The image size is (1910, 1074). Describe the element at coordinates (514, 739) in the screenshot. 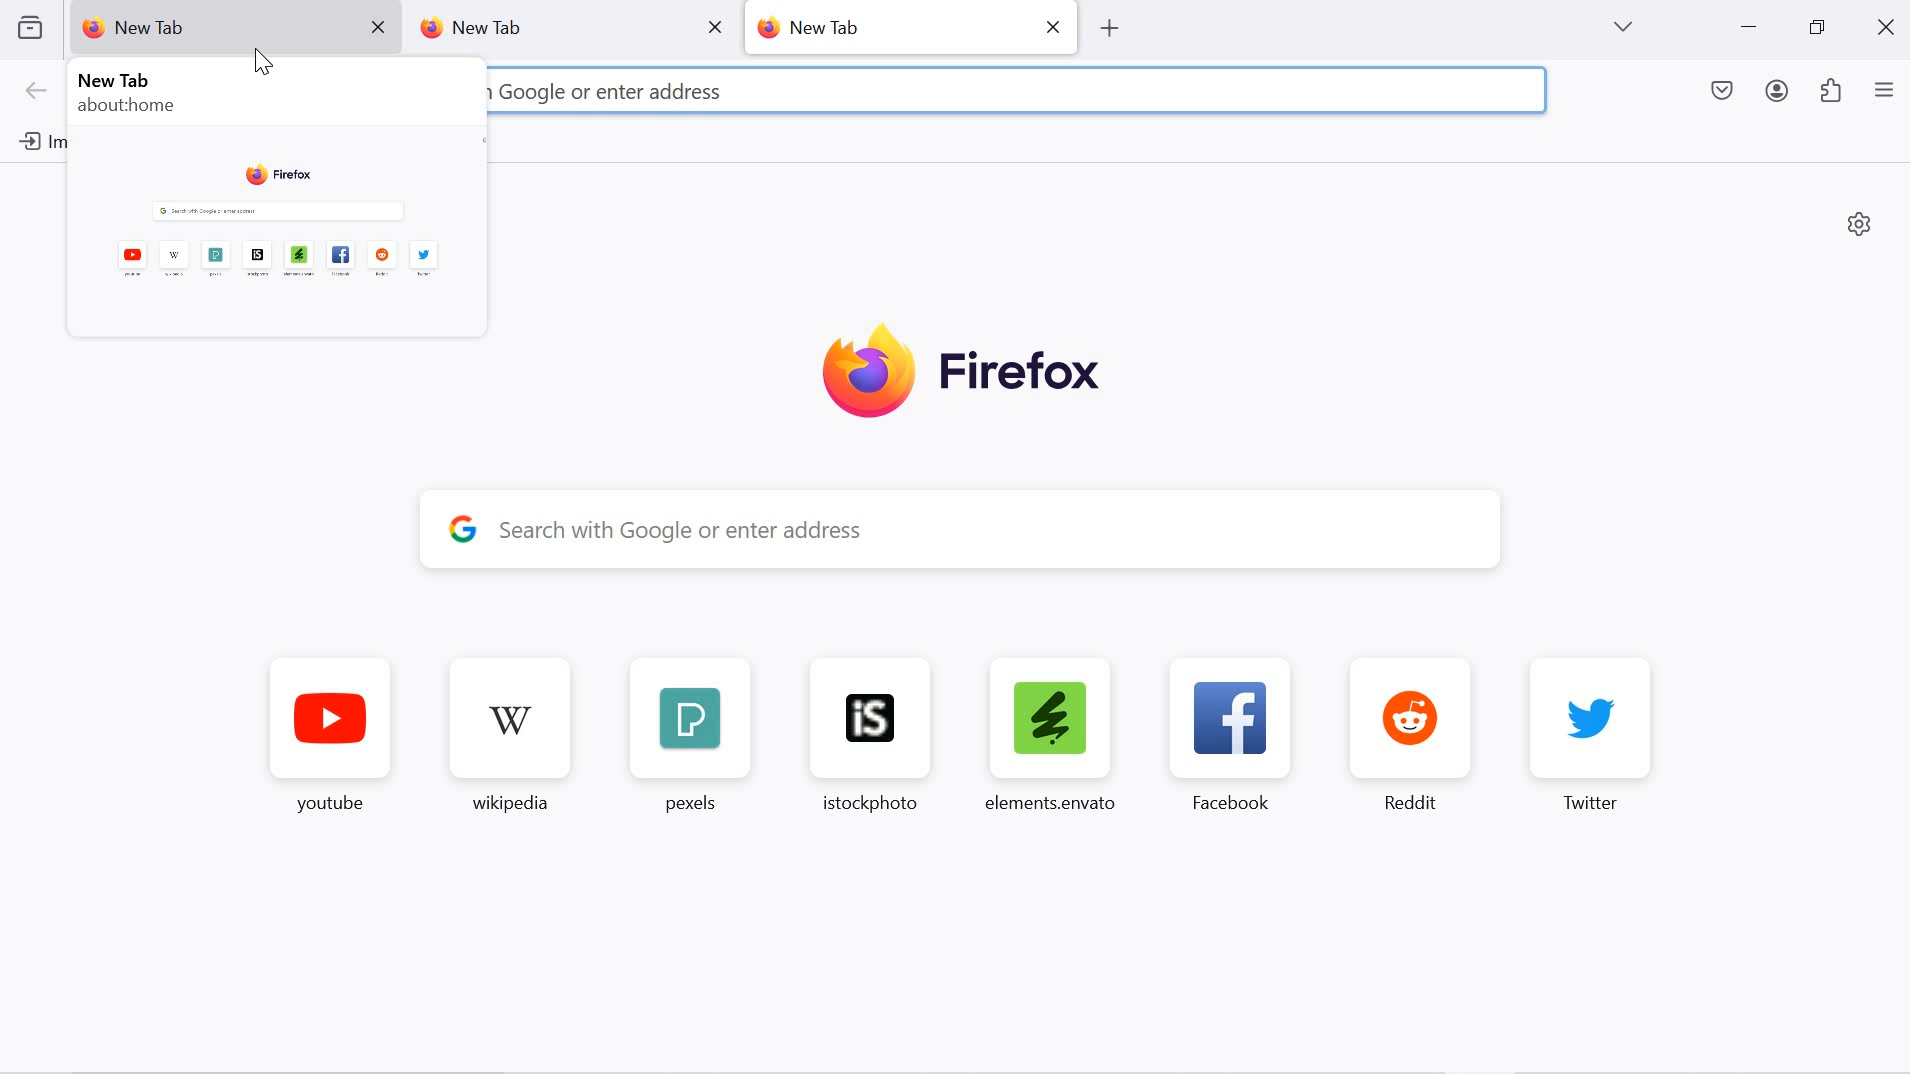

I see `wikipedia favorite` at that location.